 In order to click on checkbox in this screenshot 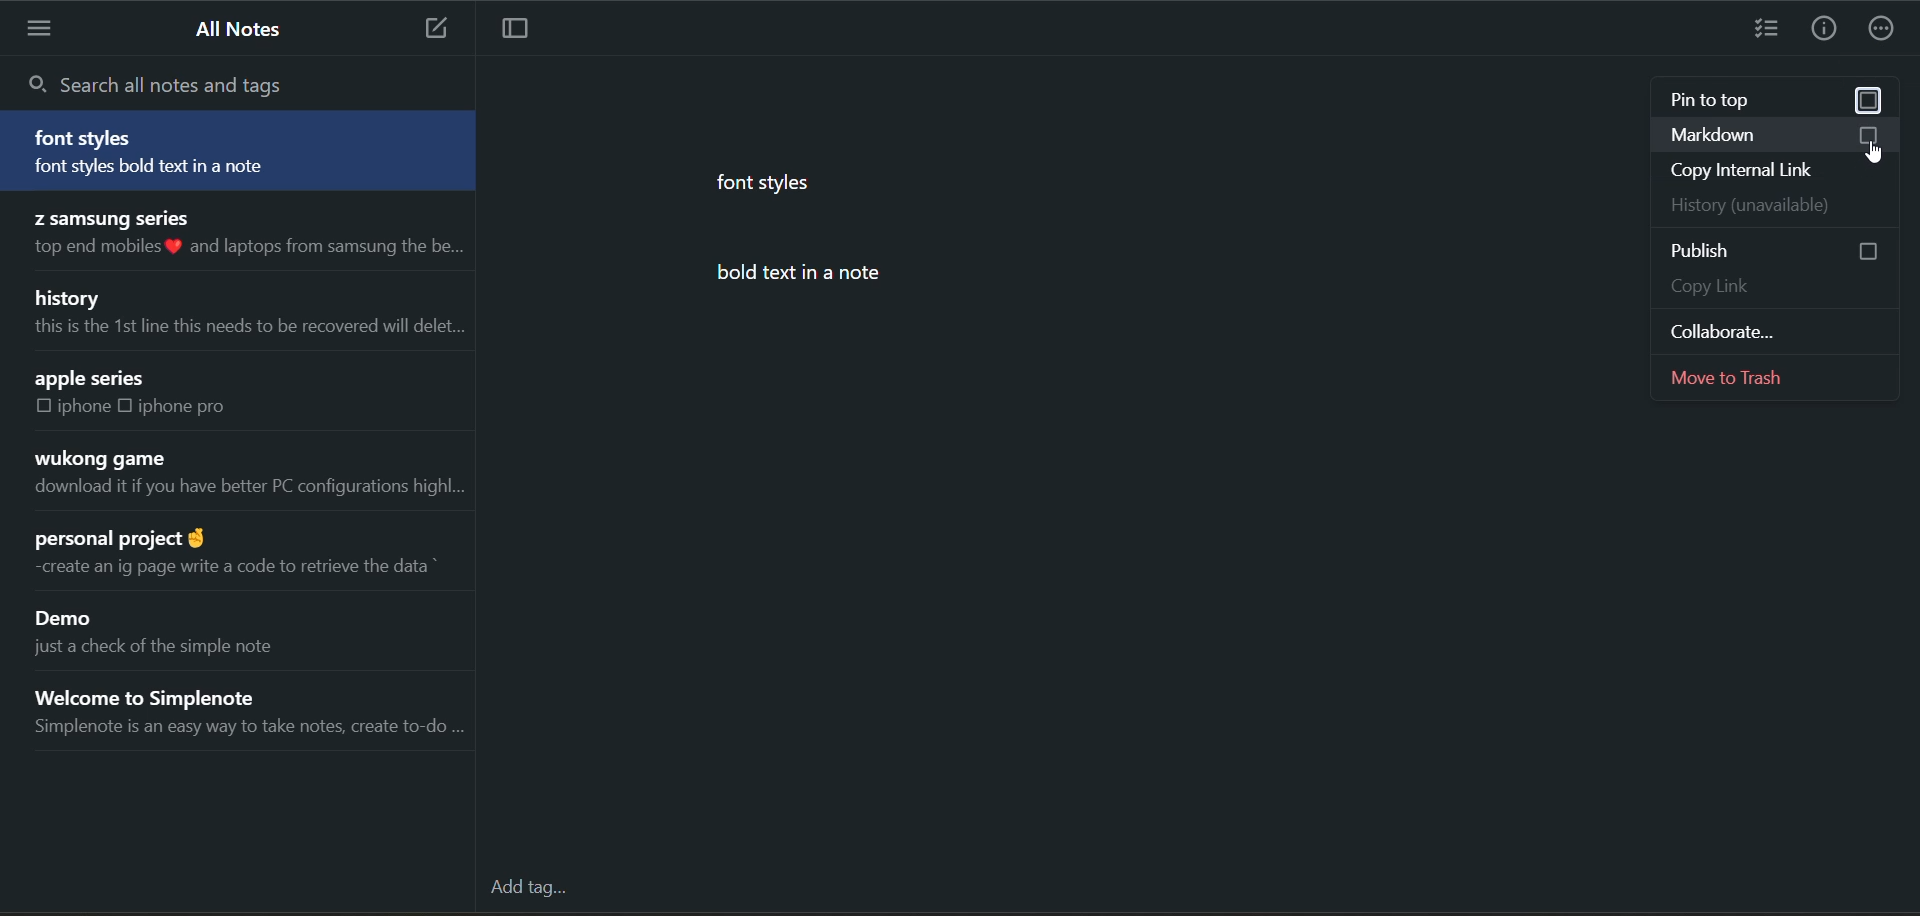, I will do `click(130, 405)`.